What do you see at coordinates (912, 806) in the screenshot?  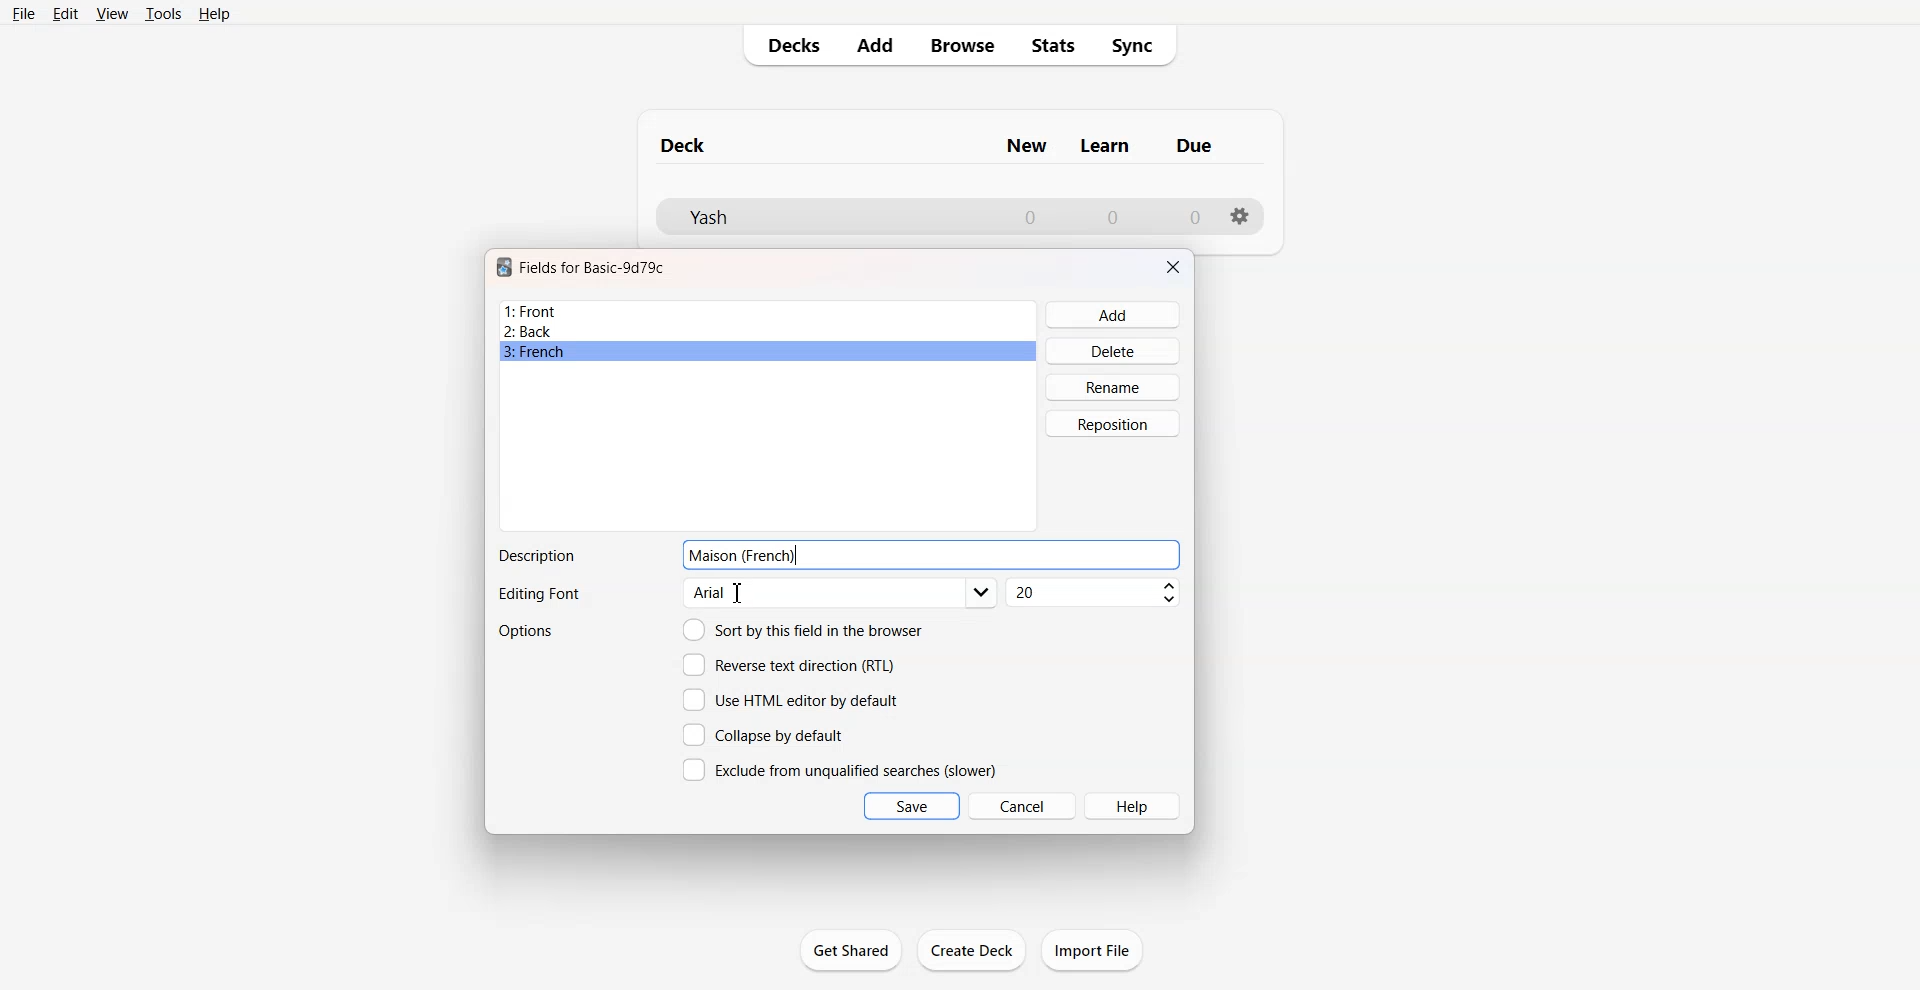 I see `Save` at bounding box center [912, 806].